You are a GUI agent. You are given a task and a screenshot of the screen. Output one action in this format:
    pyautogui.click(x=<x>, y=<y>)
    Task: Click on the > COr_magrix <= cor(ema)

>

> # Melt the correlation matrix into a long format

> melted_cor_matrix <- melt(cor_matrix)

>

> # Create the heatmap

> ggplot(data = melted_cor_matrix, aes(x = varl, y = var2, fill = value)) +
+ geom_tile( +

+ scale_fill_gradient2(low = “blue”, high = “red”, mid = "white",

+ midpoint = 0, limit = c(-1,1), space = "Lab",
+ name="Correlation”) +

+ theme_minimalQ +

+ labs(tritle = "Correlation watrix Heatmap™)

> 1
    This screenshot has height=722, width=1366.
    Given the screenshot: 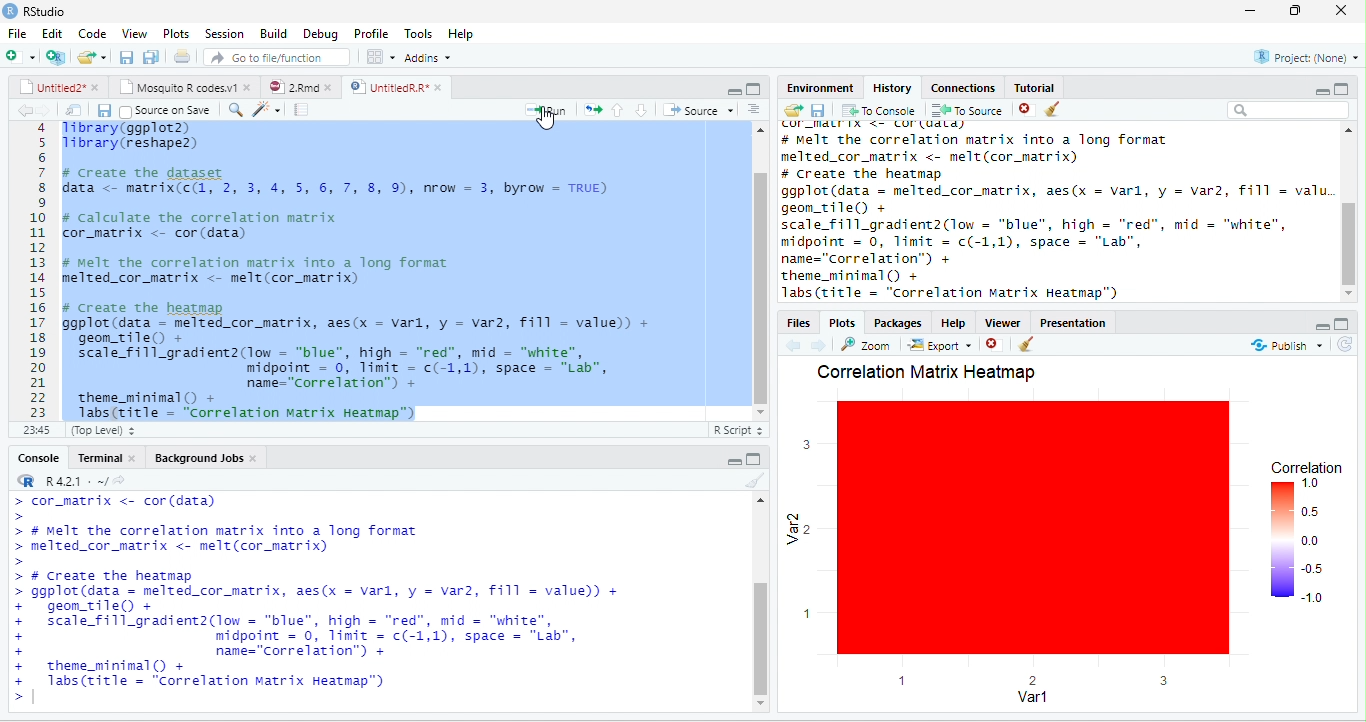 What is the action you would take?
    pyautogui.click(x=367, y=605)
    